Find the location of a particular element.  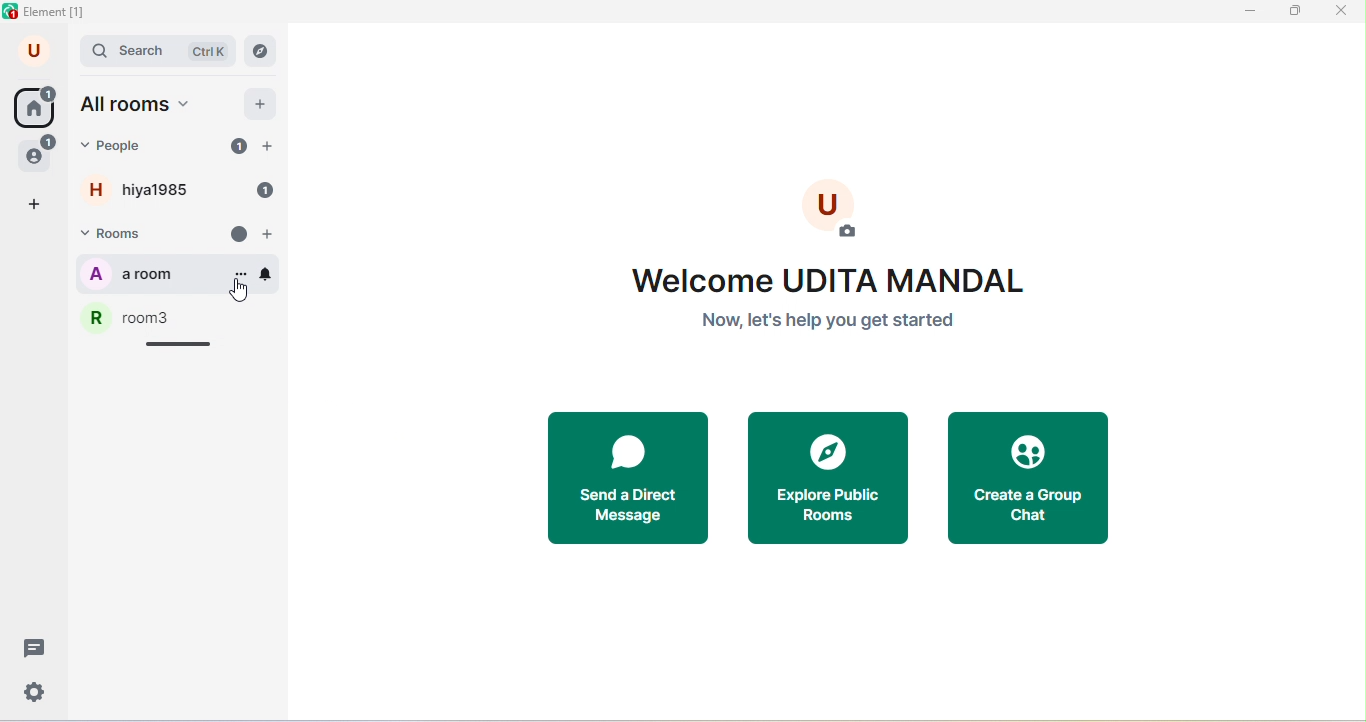

navigator is located at coordinates (260, 51).